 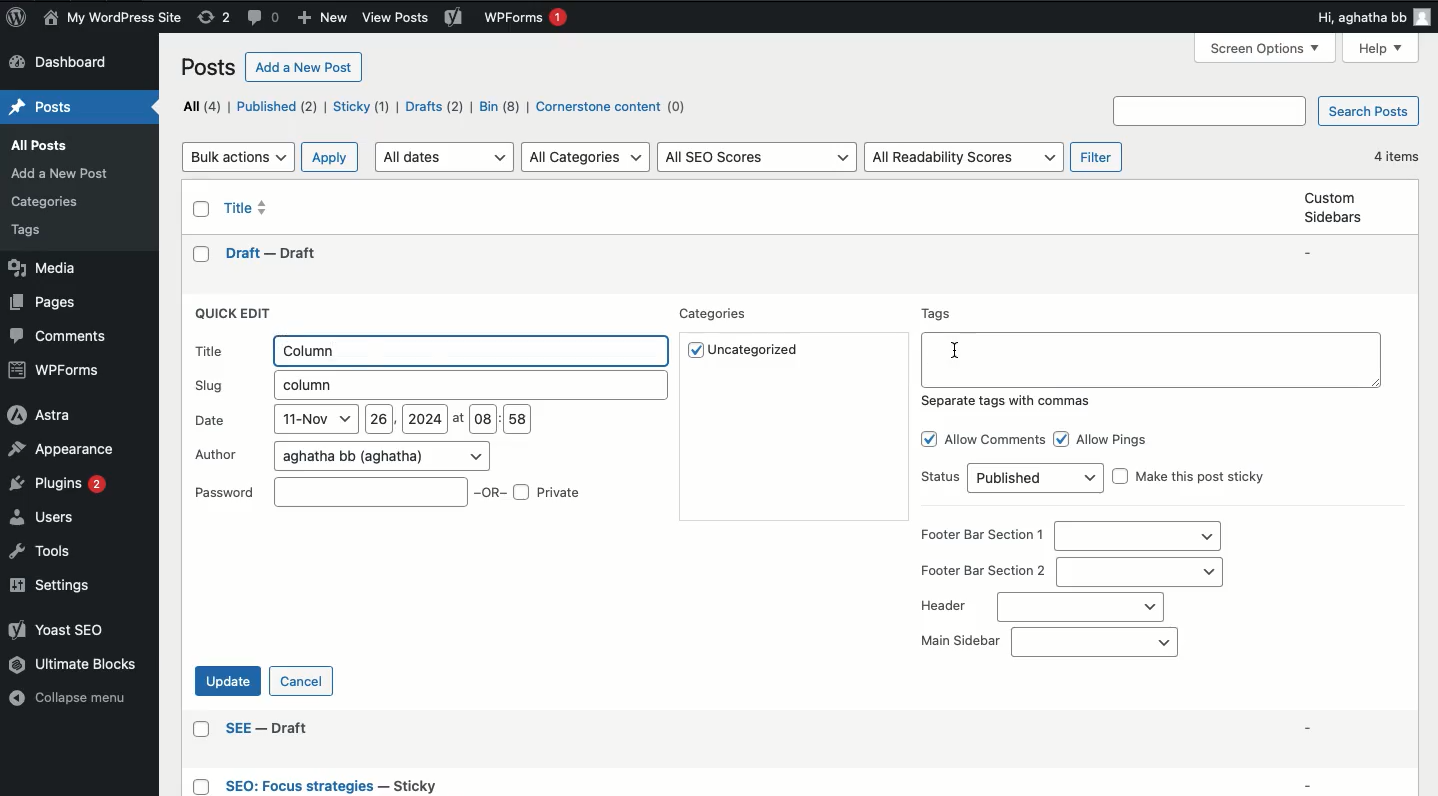 I want to click on Pages, so click(x=47, y=304).